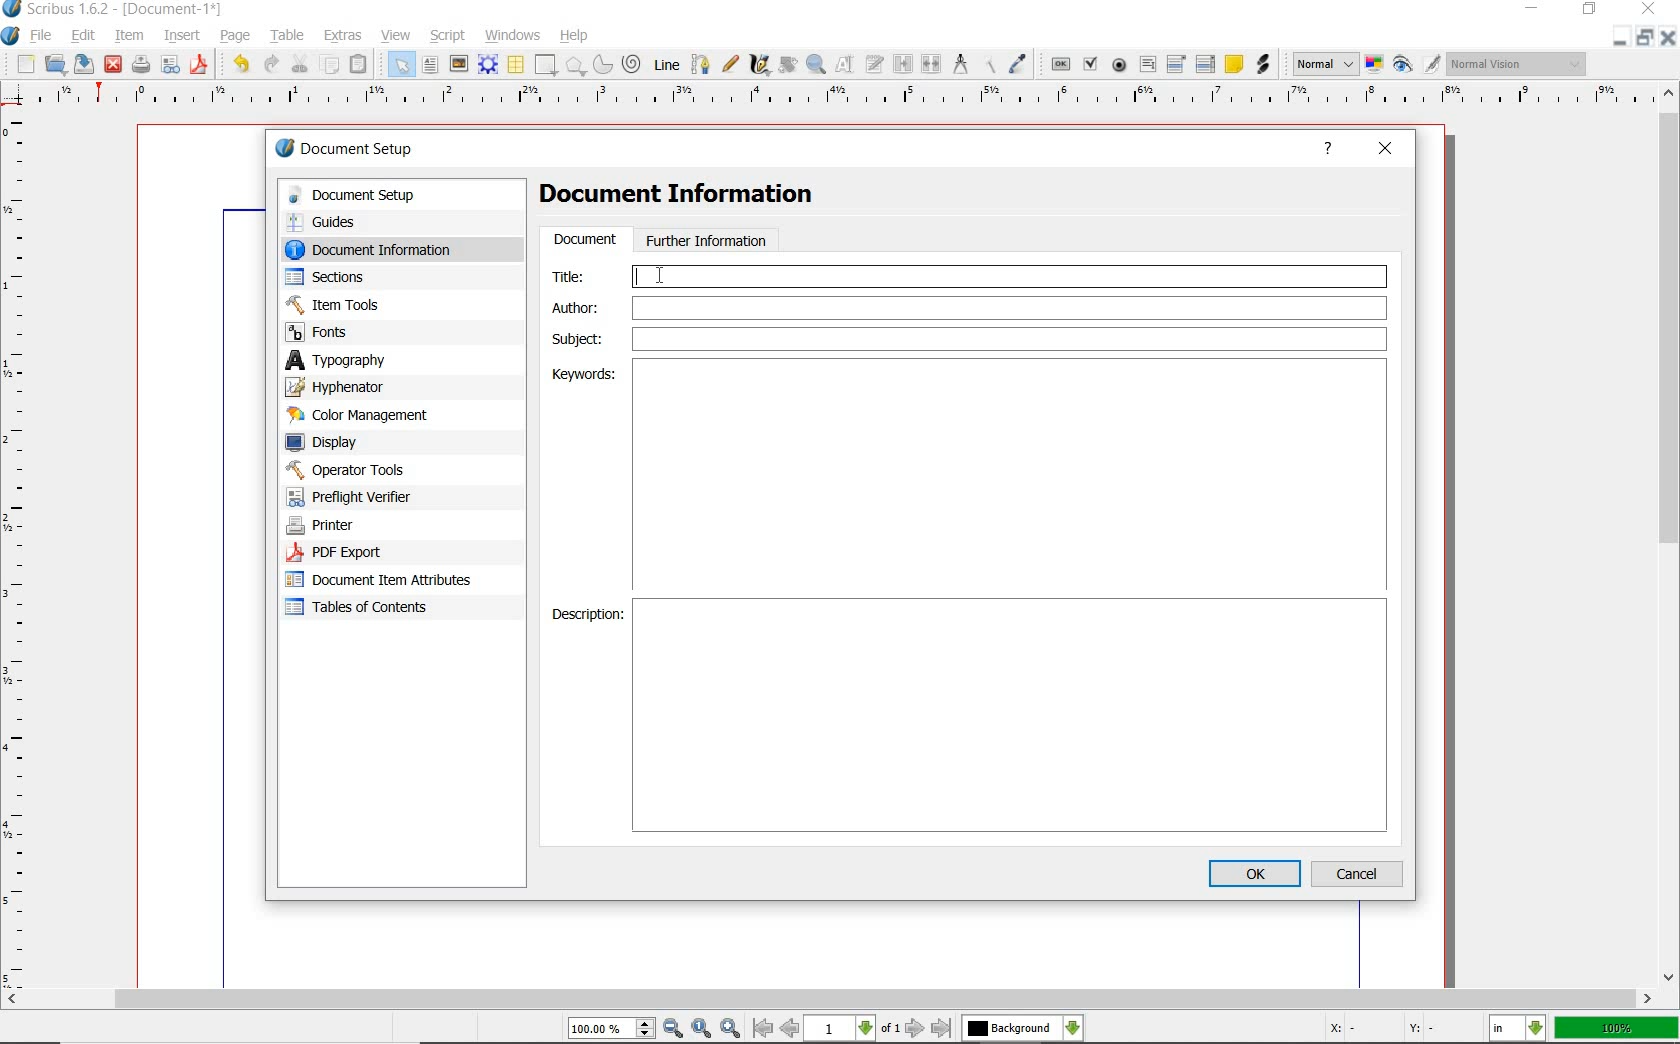  Describe the element at coordinates (1147, 65) in the screenshot. I see `pdf text field` at that location.